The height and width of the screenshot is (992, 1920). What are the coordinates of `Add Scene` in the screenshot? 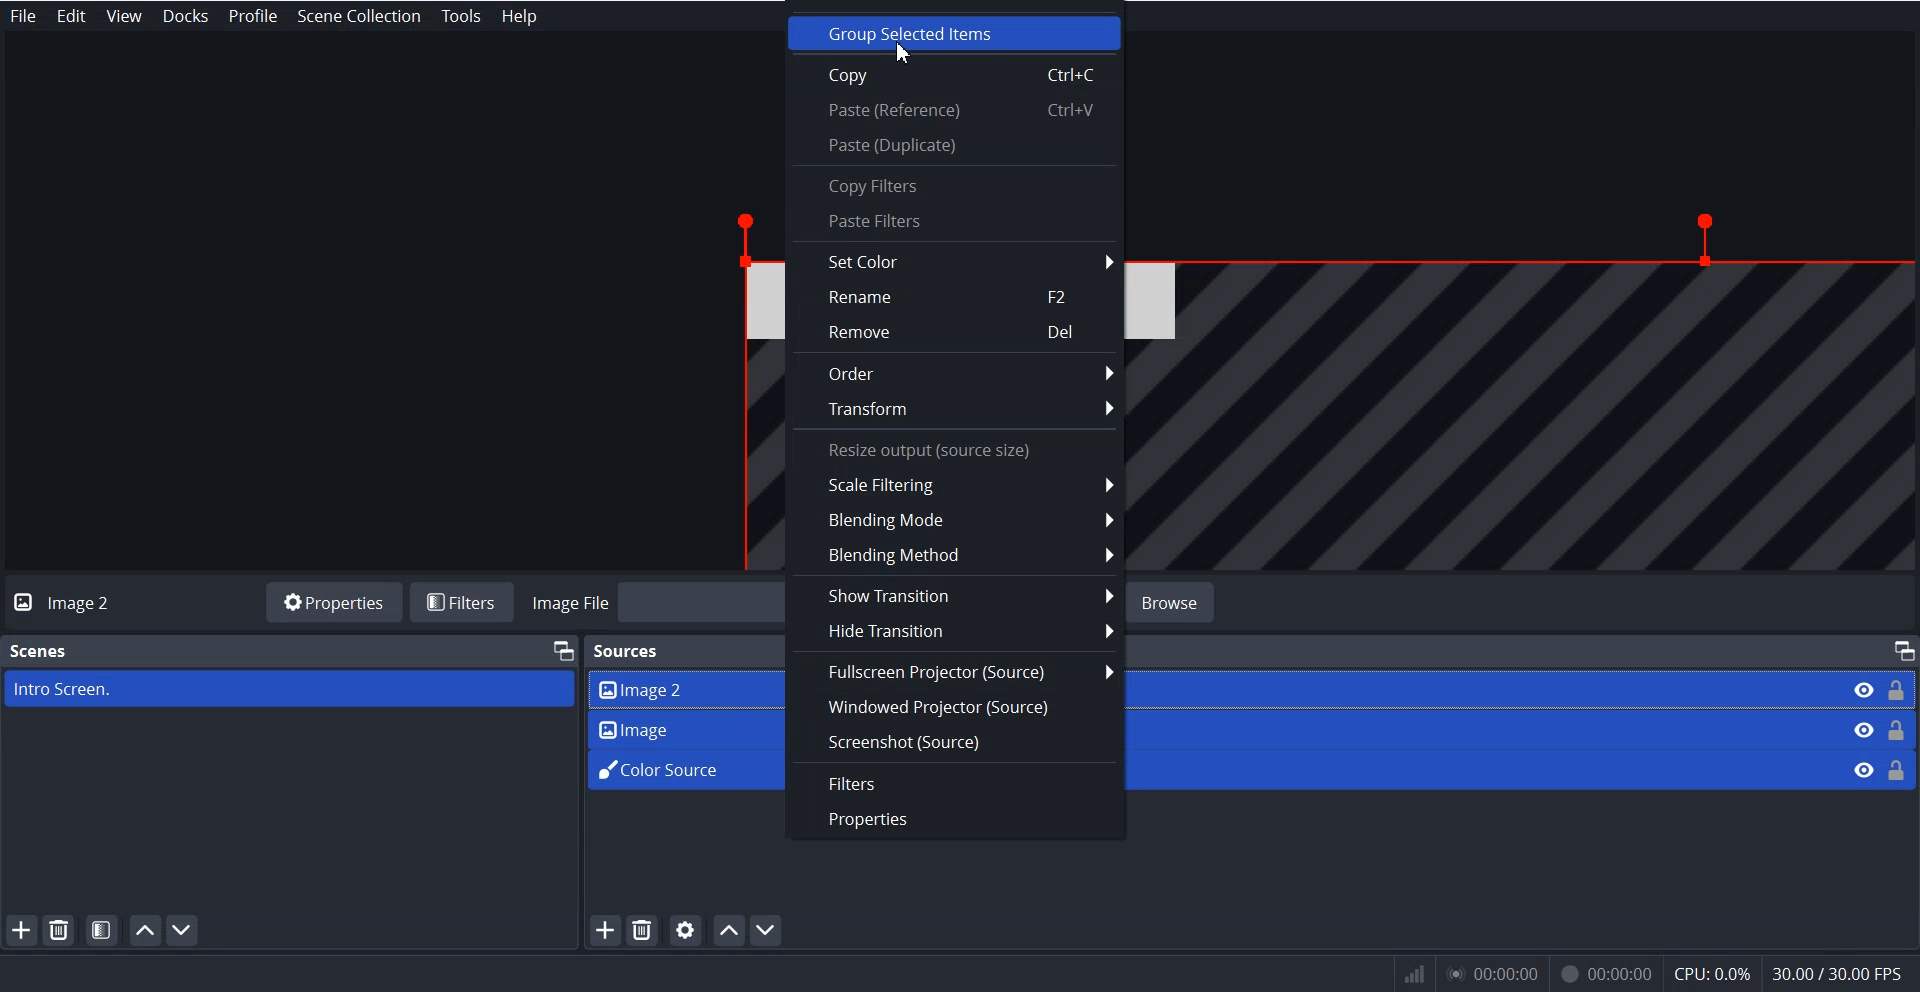 It's located at (22, 930).